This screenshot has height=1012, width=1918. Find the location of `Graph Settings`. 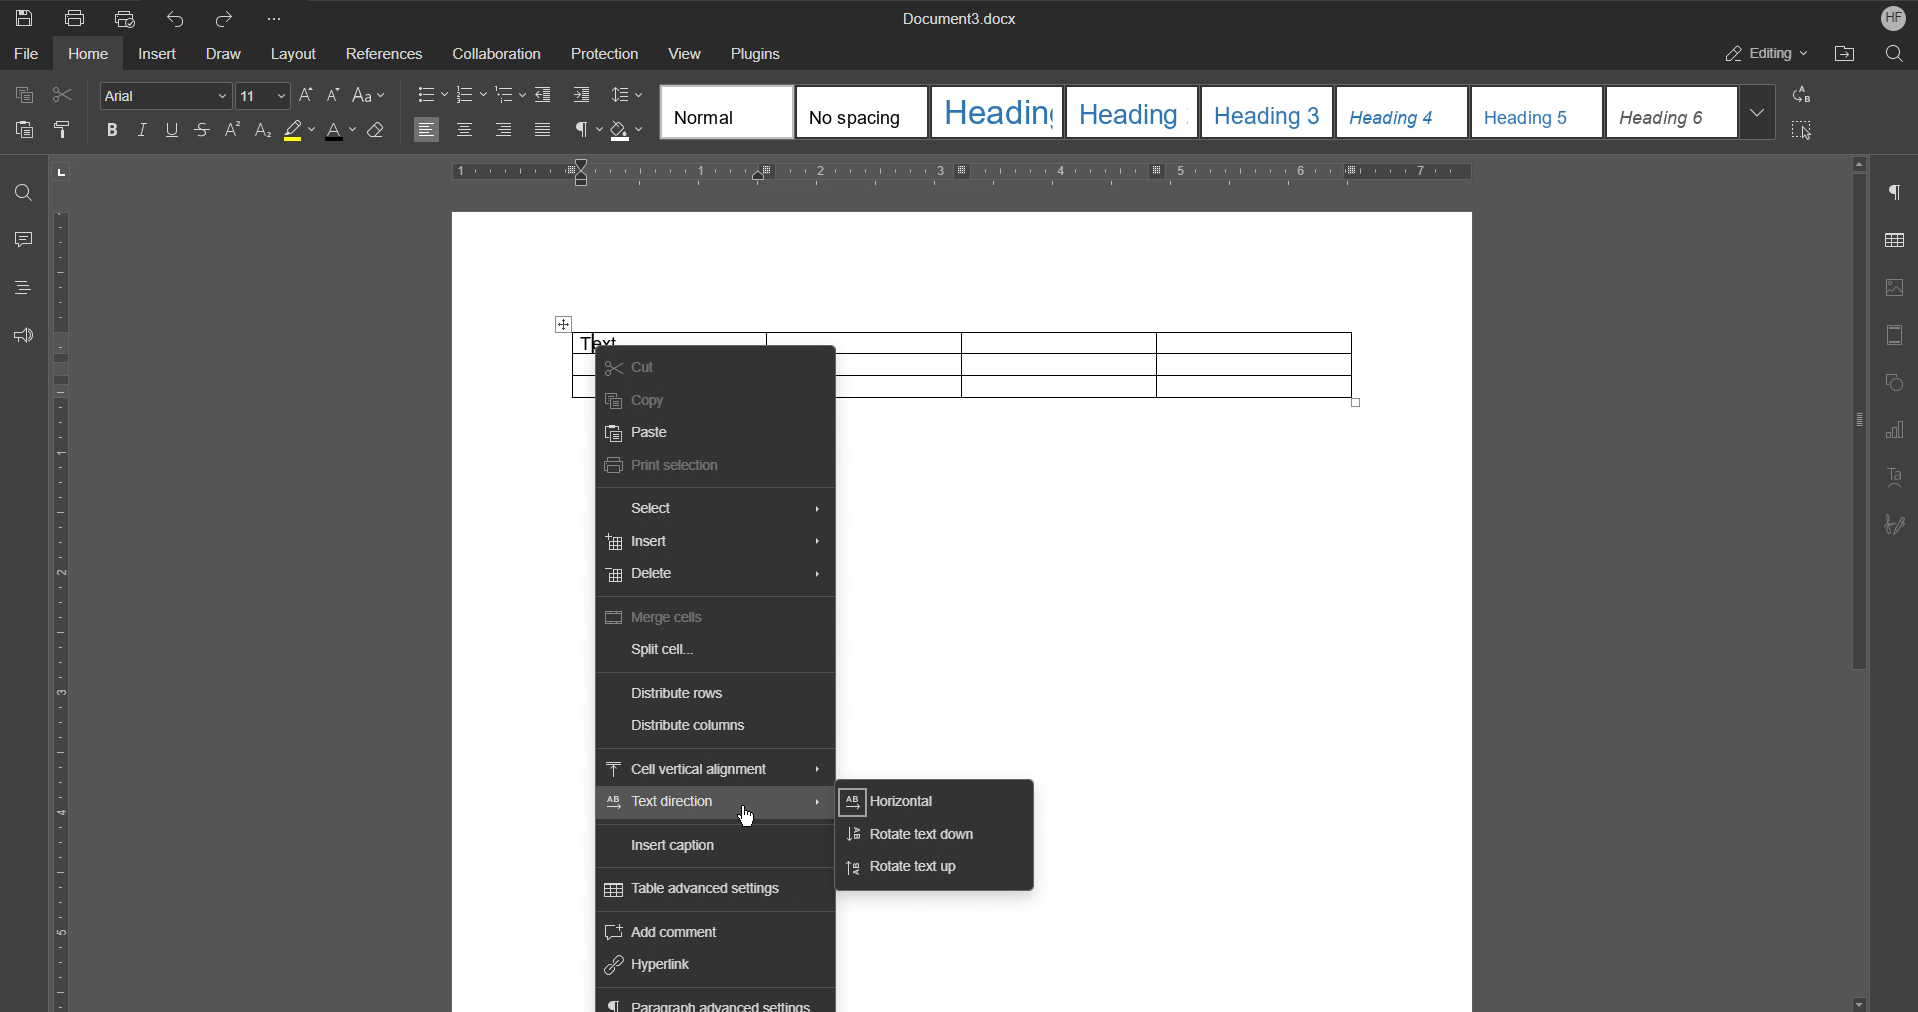

Graph Settings is located at coordinates (1896, 428).